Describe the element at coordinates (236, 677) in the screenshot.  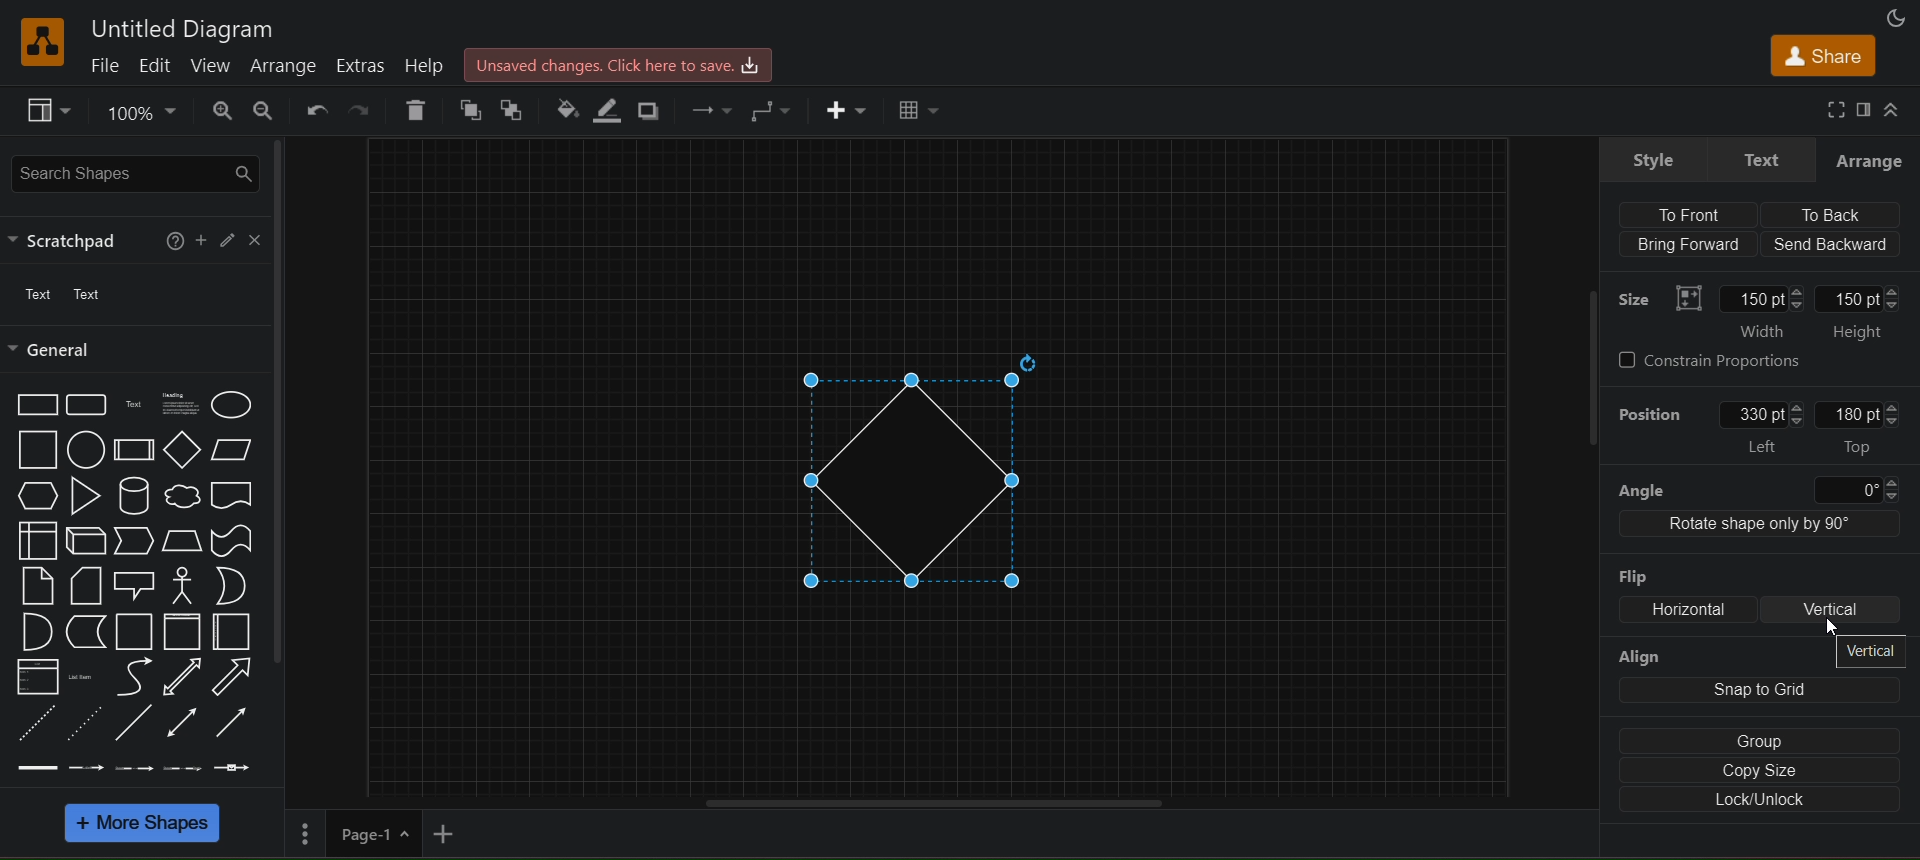
I see `arrow` at that location.